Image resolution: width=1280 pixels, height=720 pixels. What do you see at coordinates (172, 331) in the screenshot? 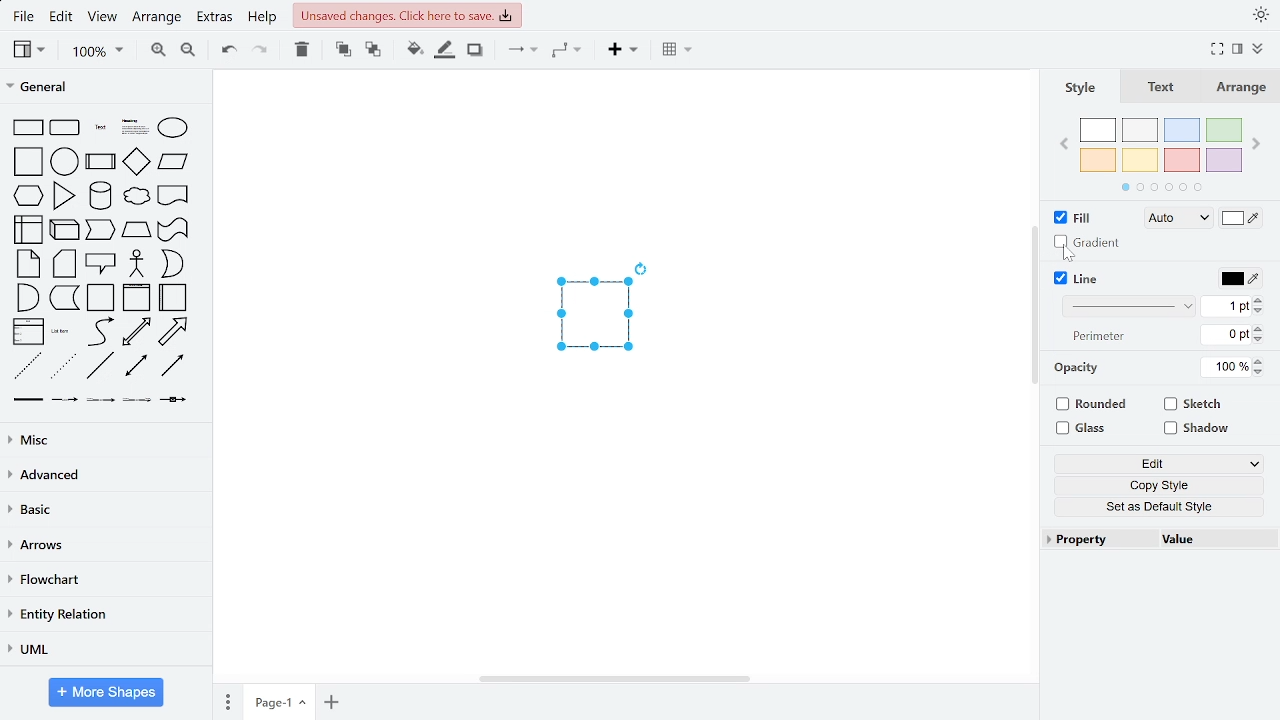
I see `general shapes` at bounding box center [172, 331].